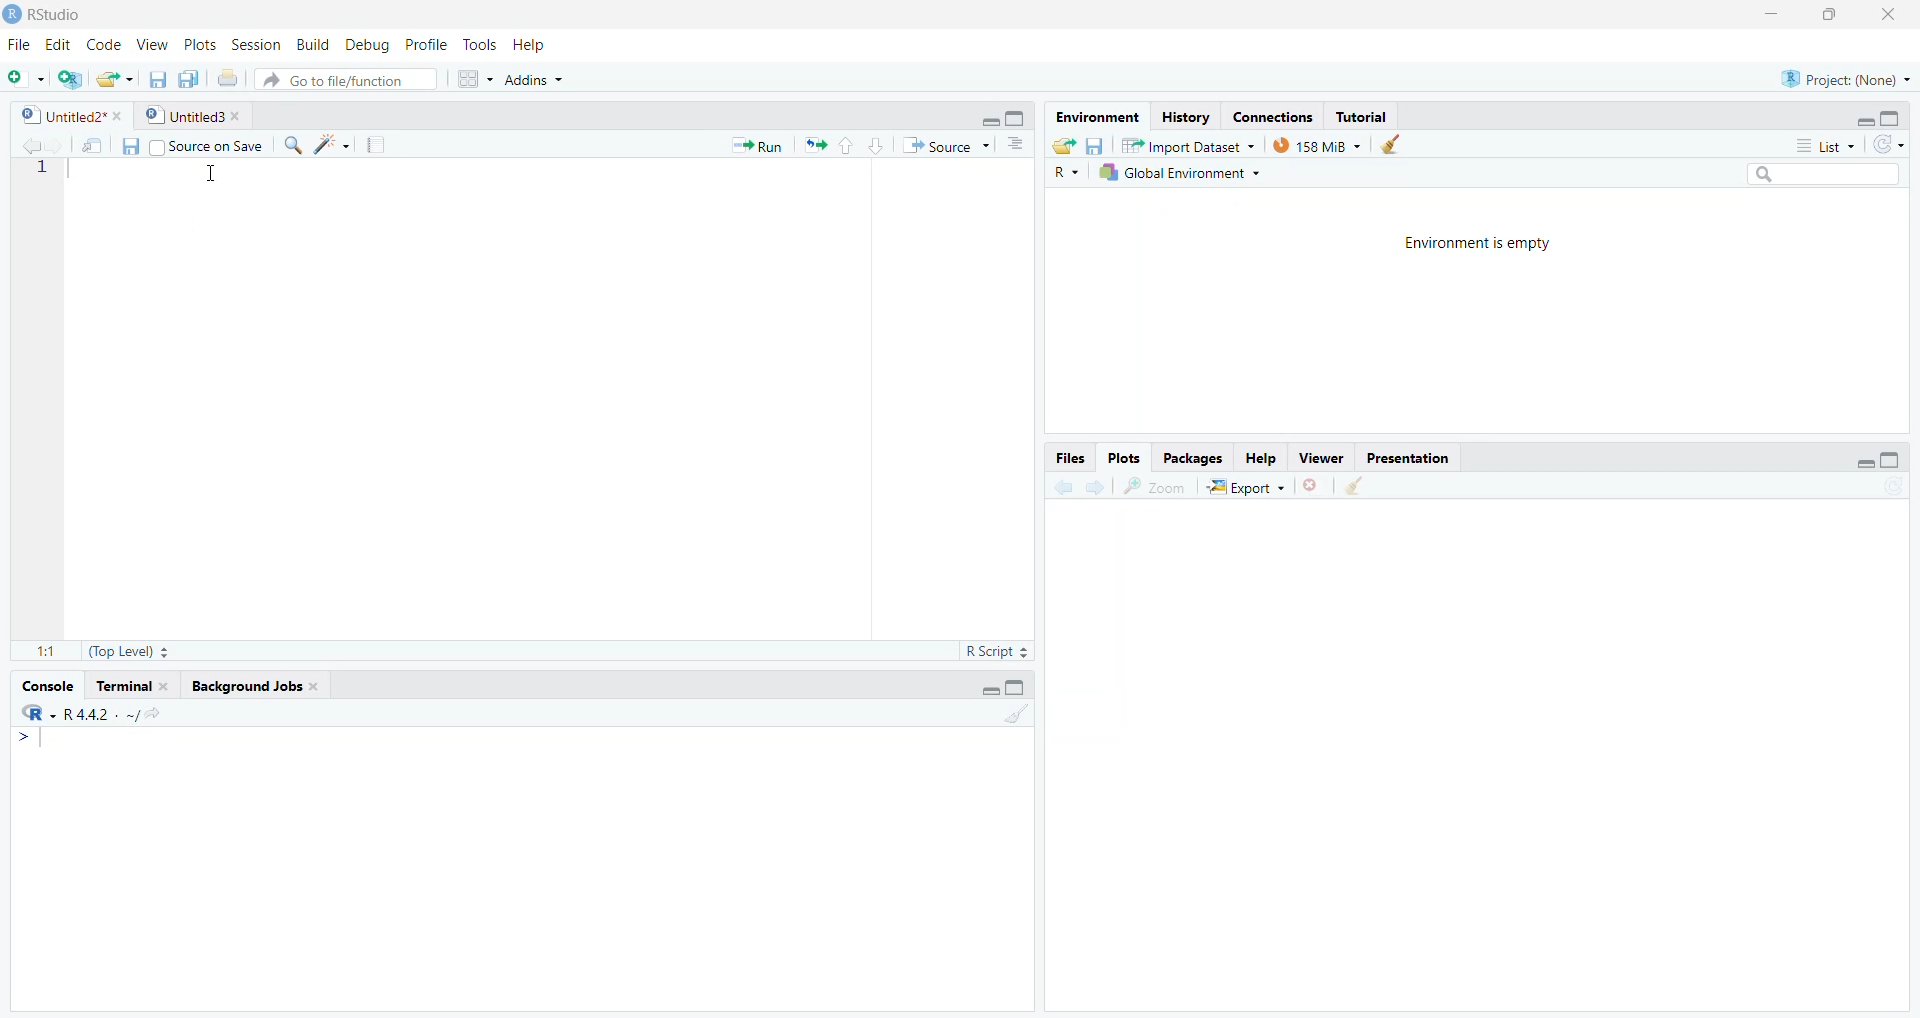 The width and height of the screenshot is (1920, 1018). What do you see at coordinates (1093, 487) in the screenshot?
I see `Backward` at bounding box center [1093, 487].